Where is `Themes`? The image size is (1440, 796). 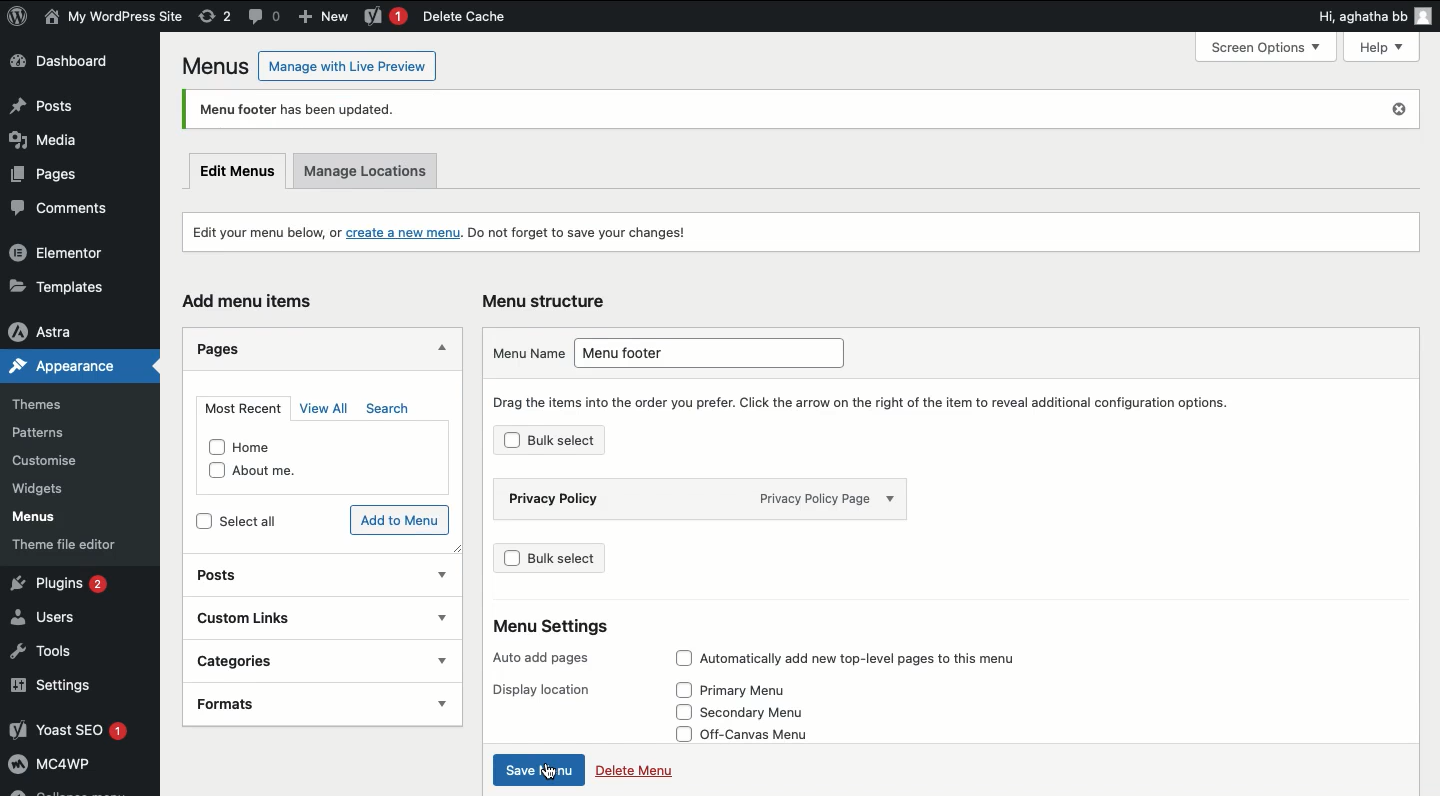
Themes is located at coordinates (50, 401).